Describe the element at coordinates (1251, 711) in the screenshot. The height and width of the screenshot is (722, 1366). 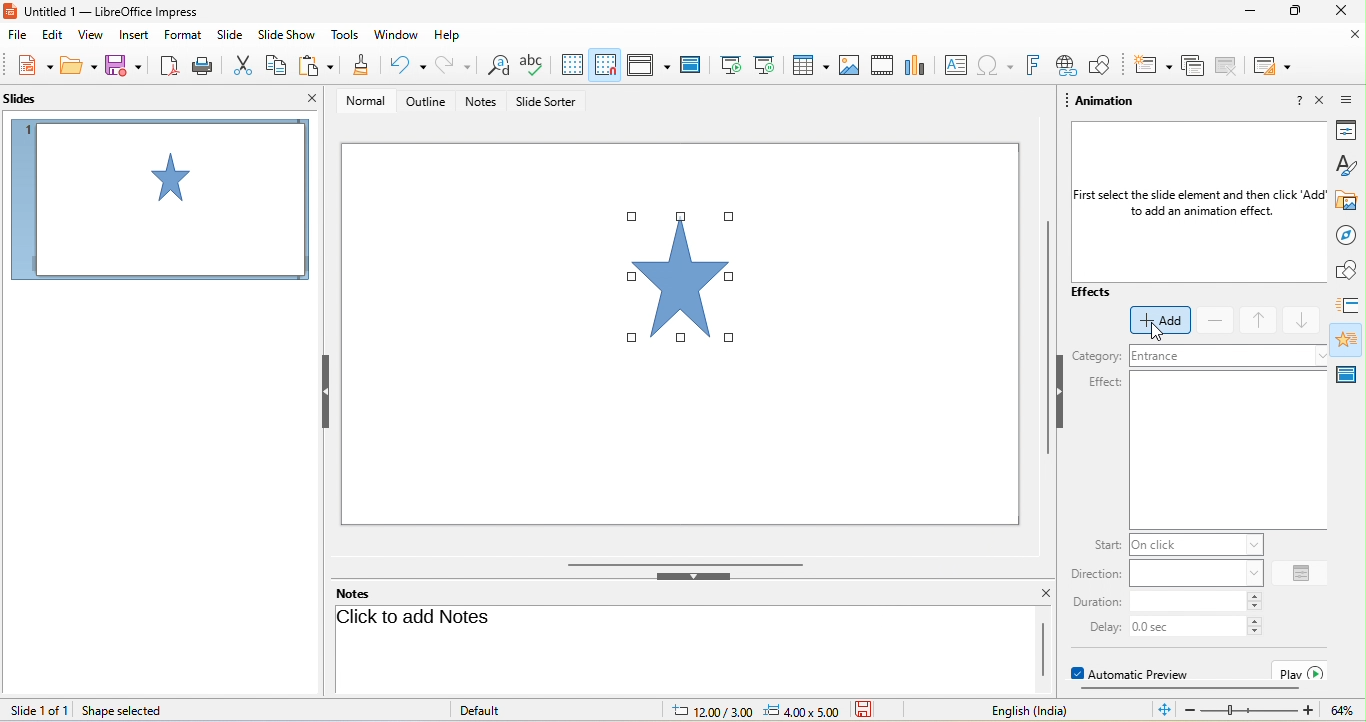
I see `zoom` at that location.